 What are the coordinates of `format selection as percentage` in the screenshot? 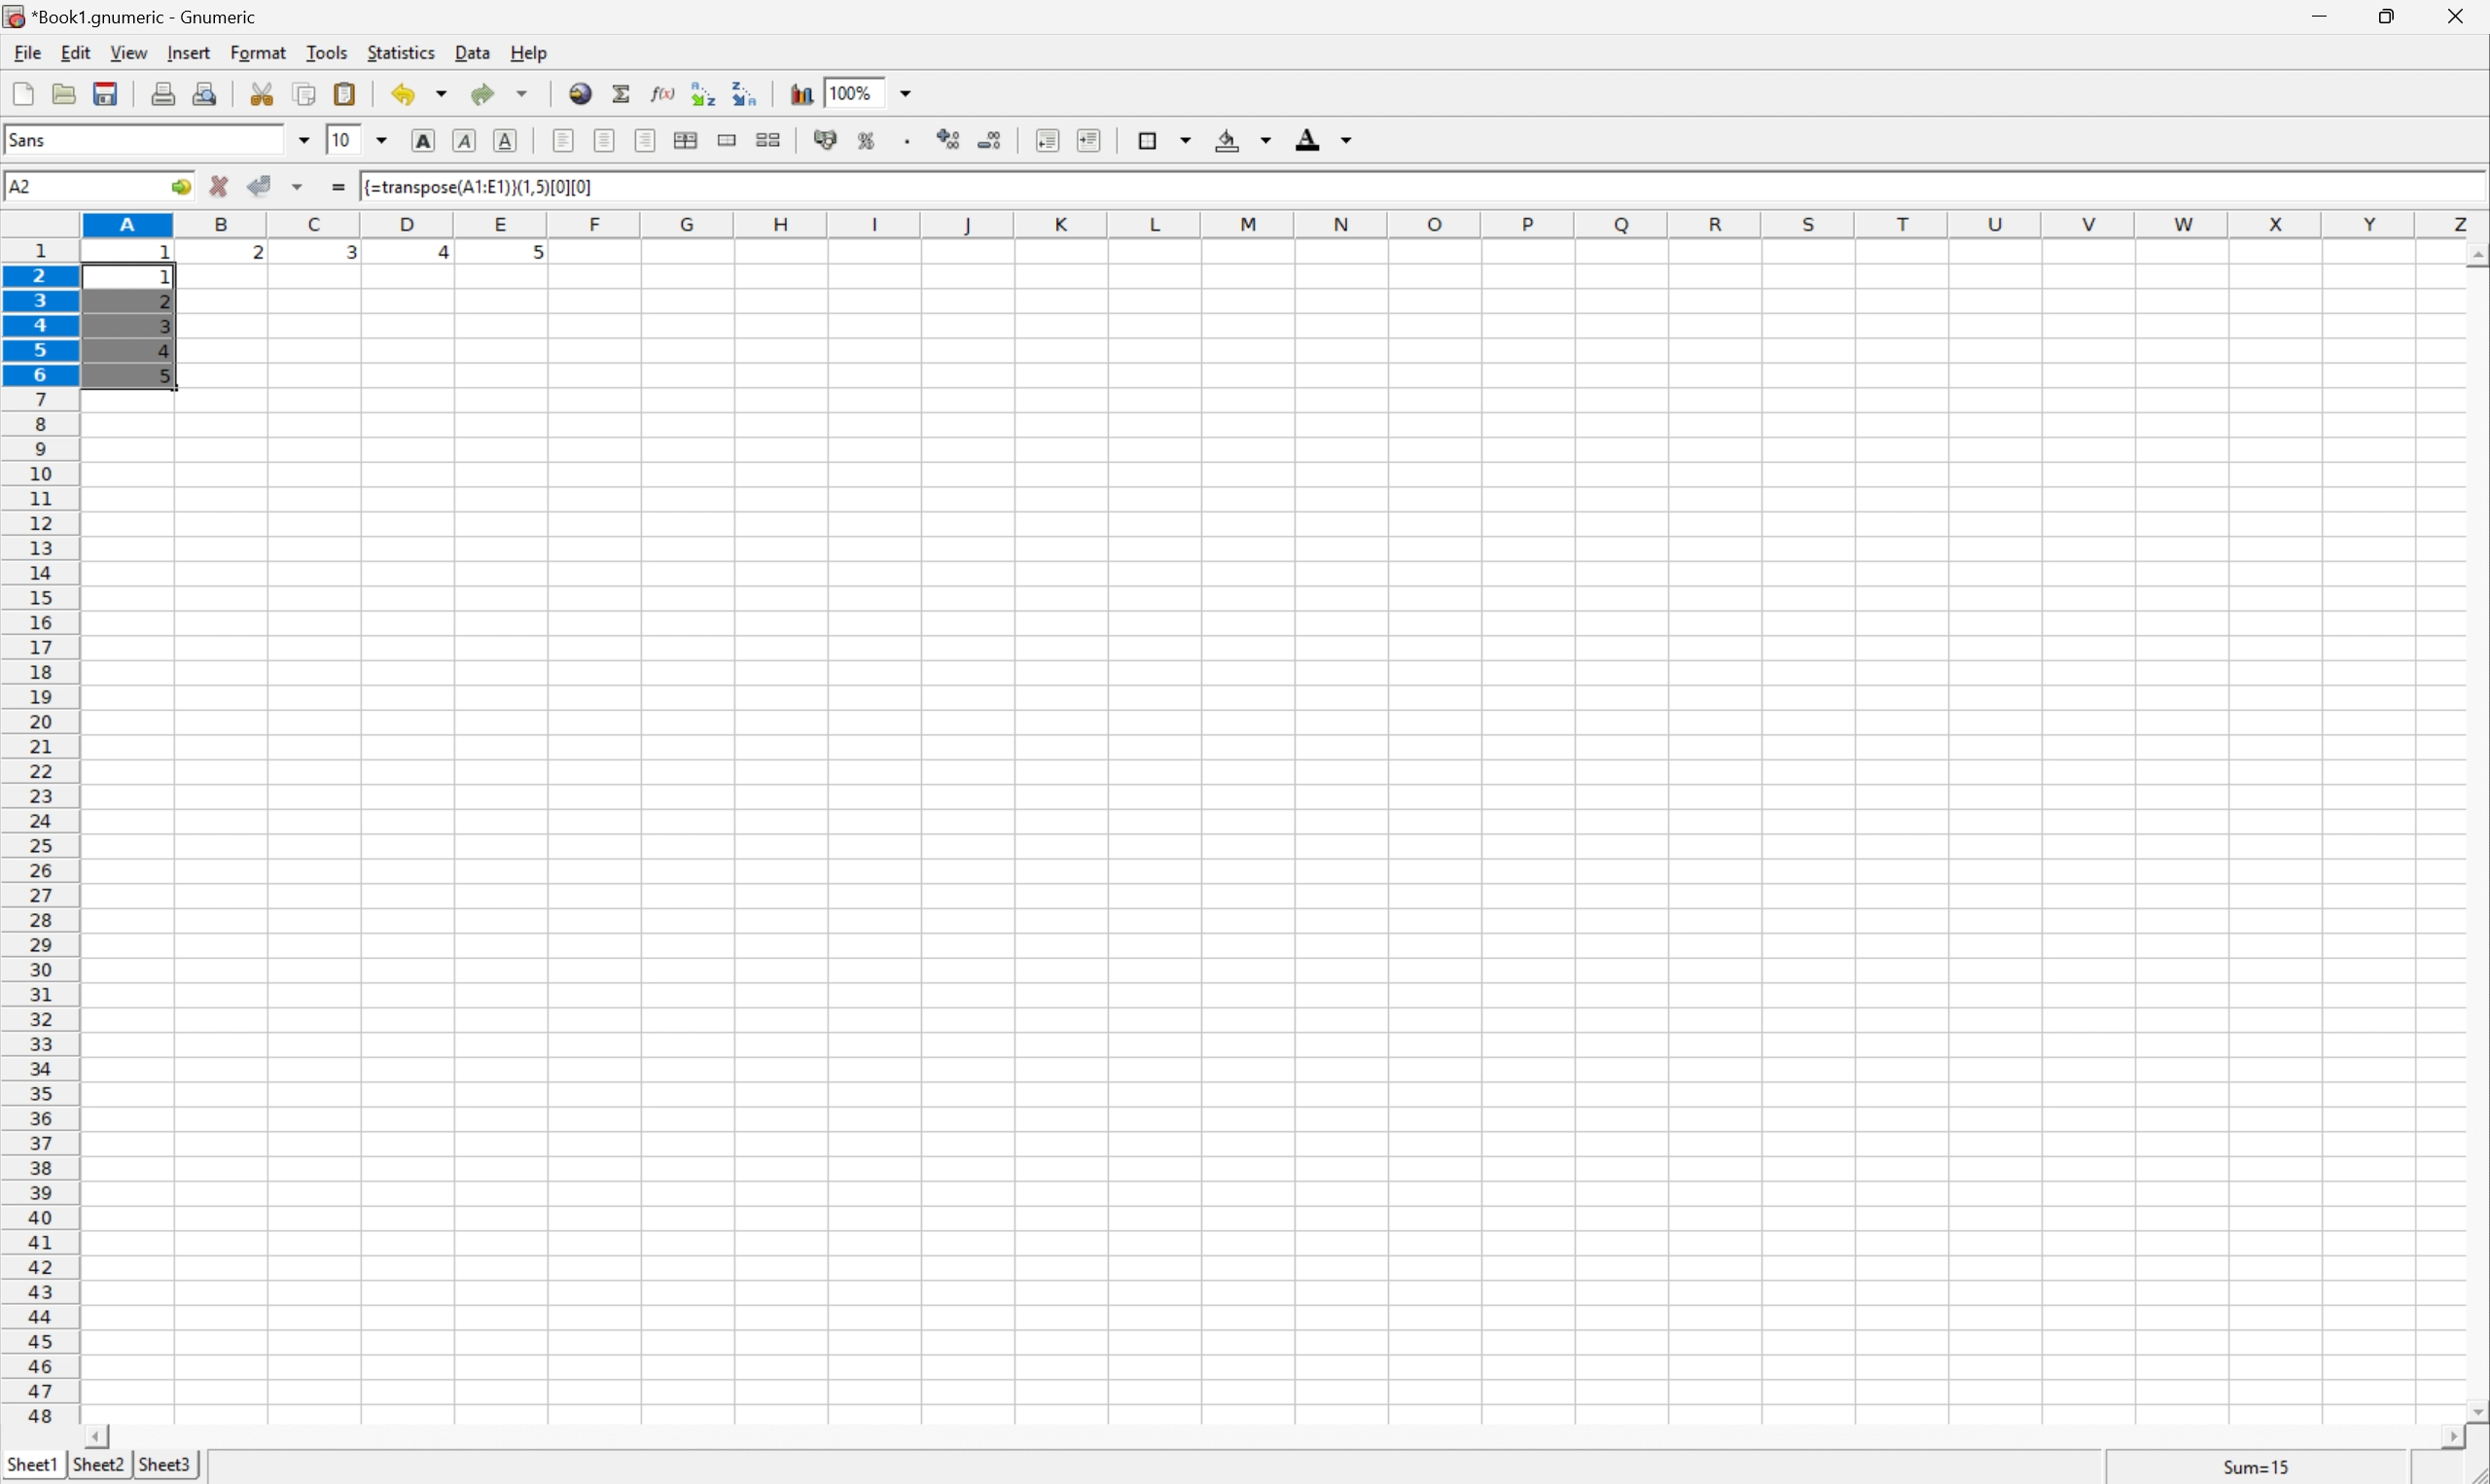 It's located at (867, 142).